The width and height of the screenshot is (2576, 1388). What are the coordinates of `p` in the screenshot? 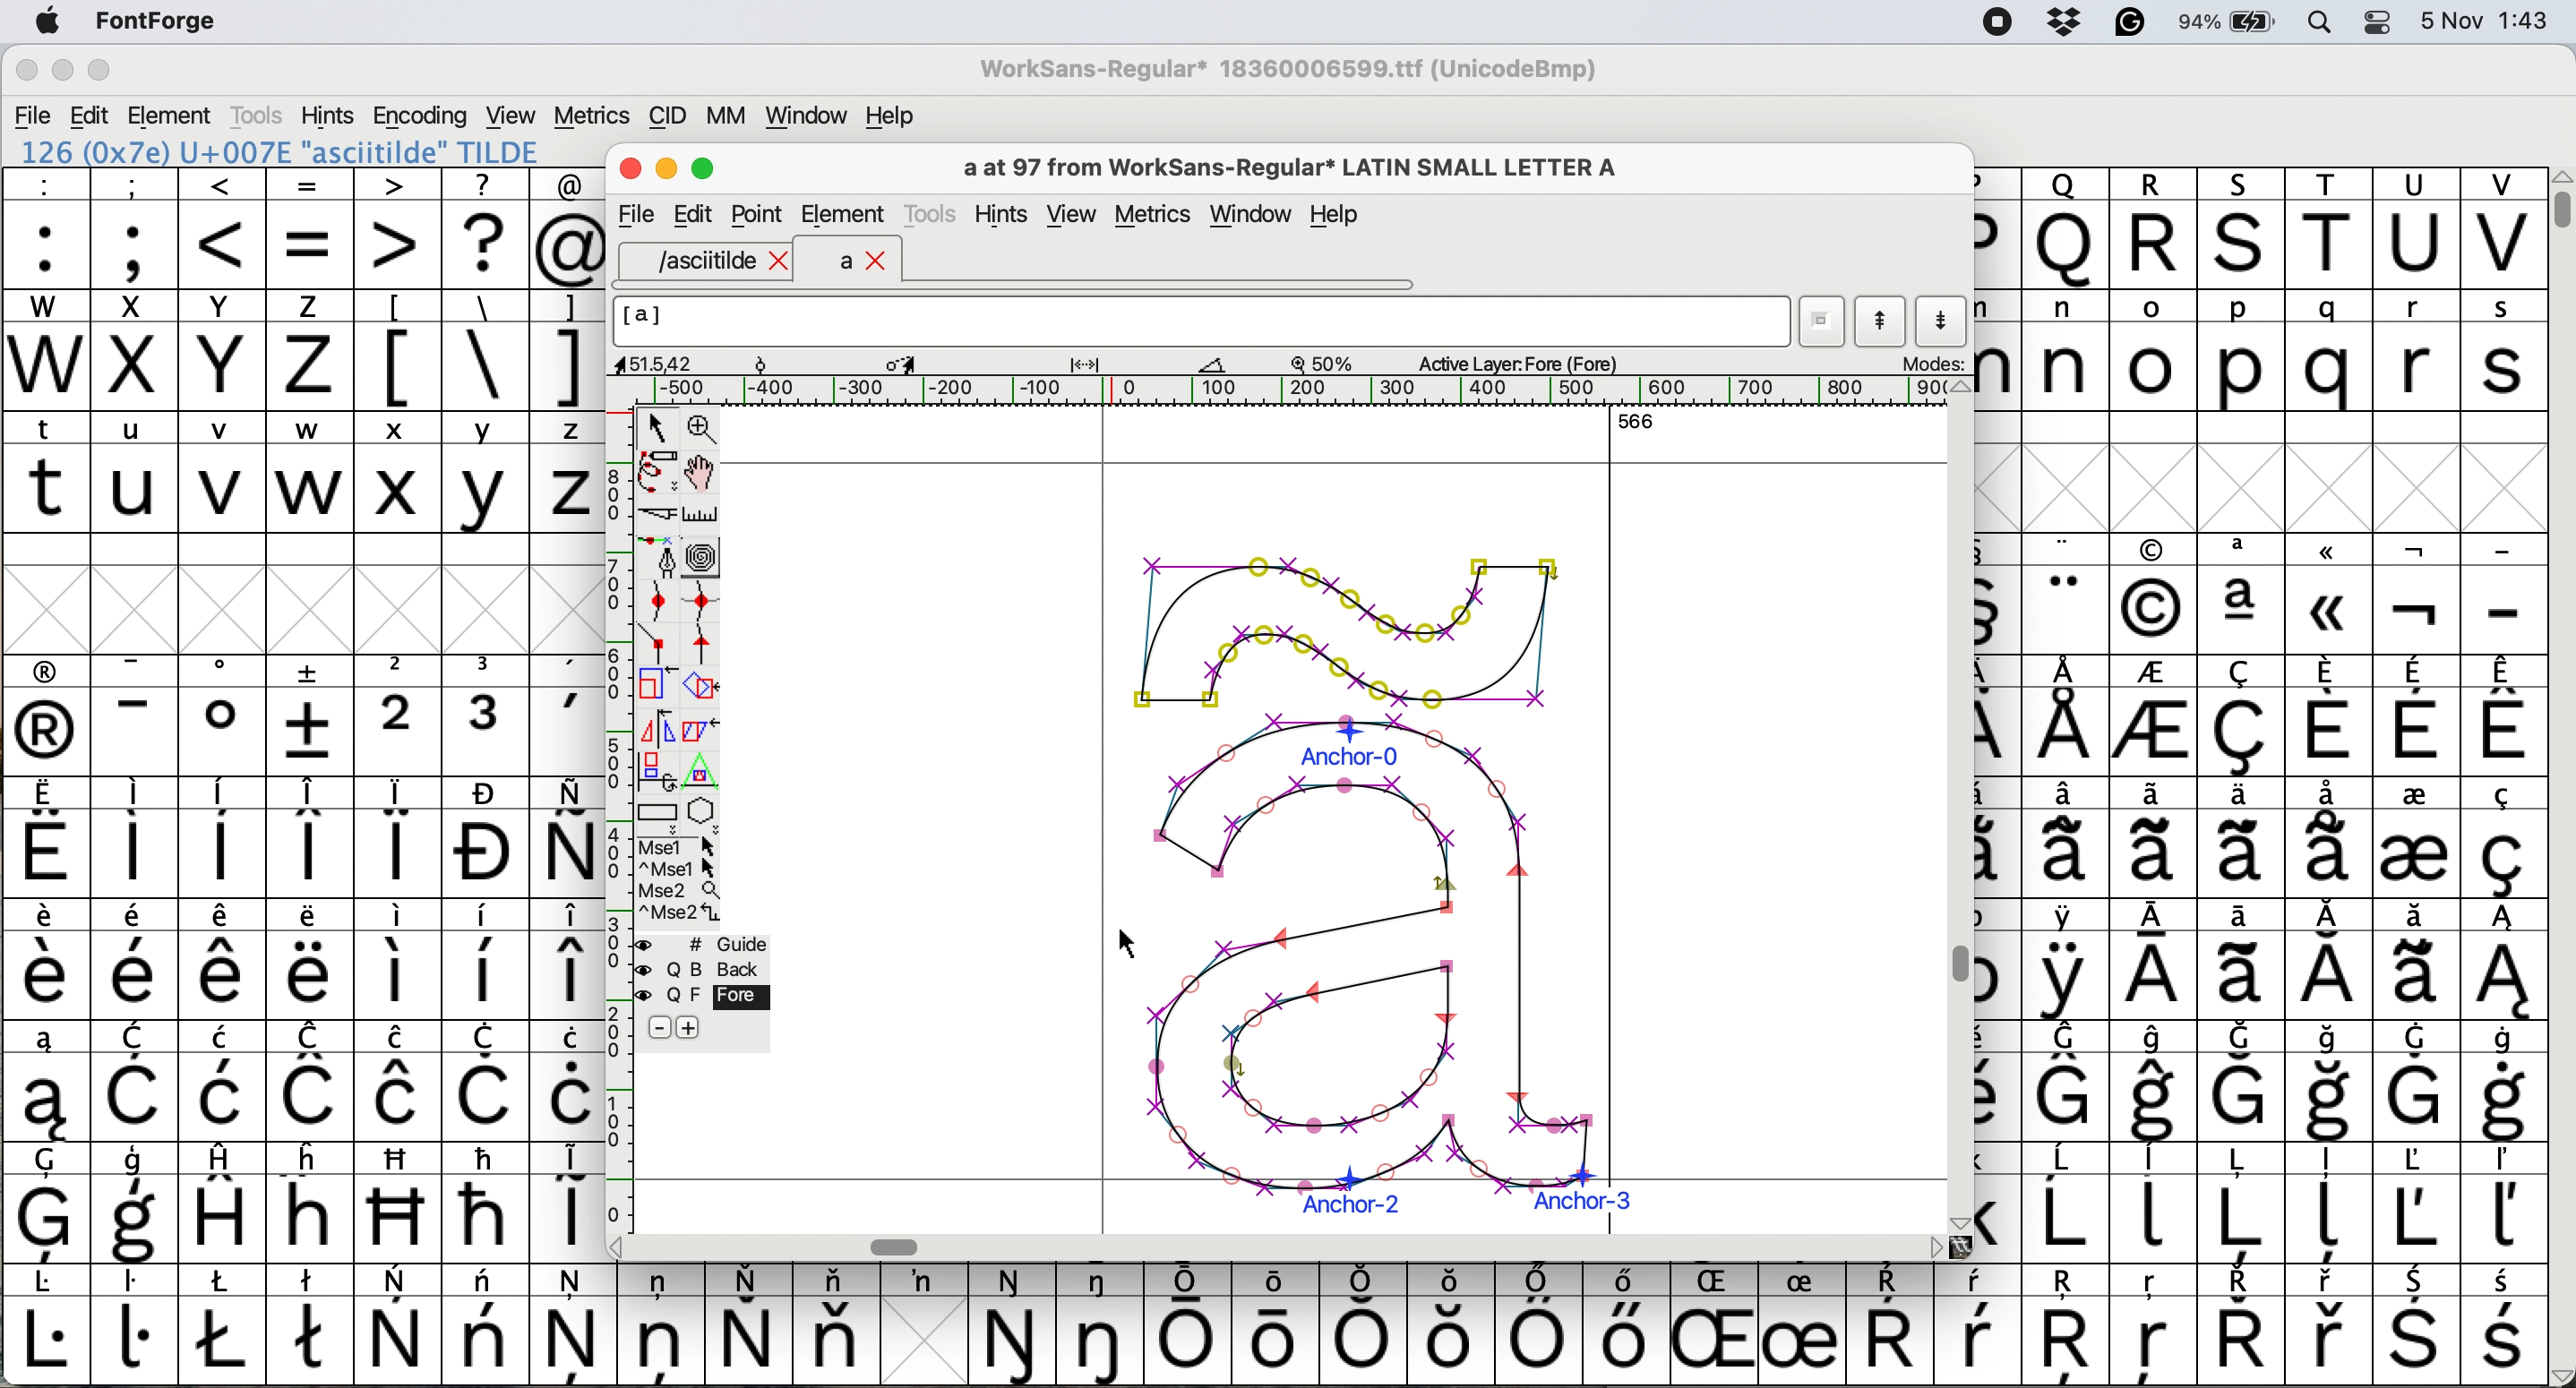 It's located at (2242, 354).